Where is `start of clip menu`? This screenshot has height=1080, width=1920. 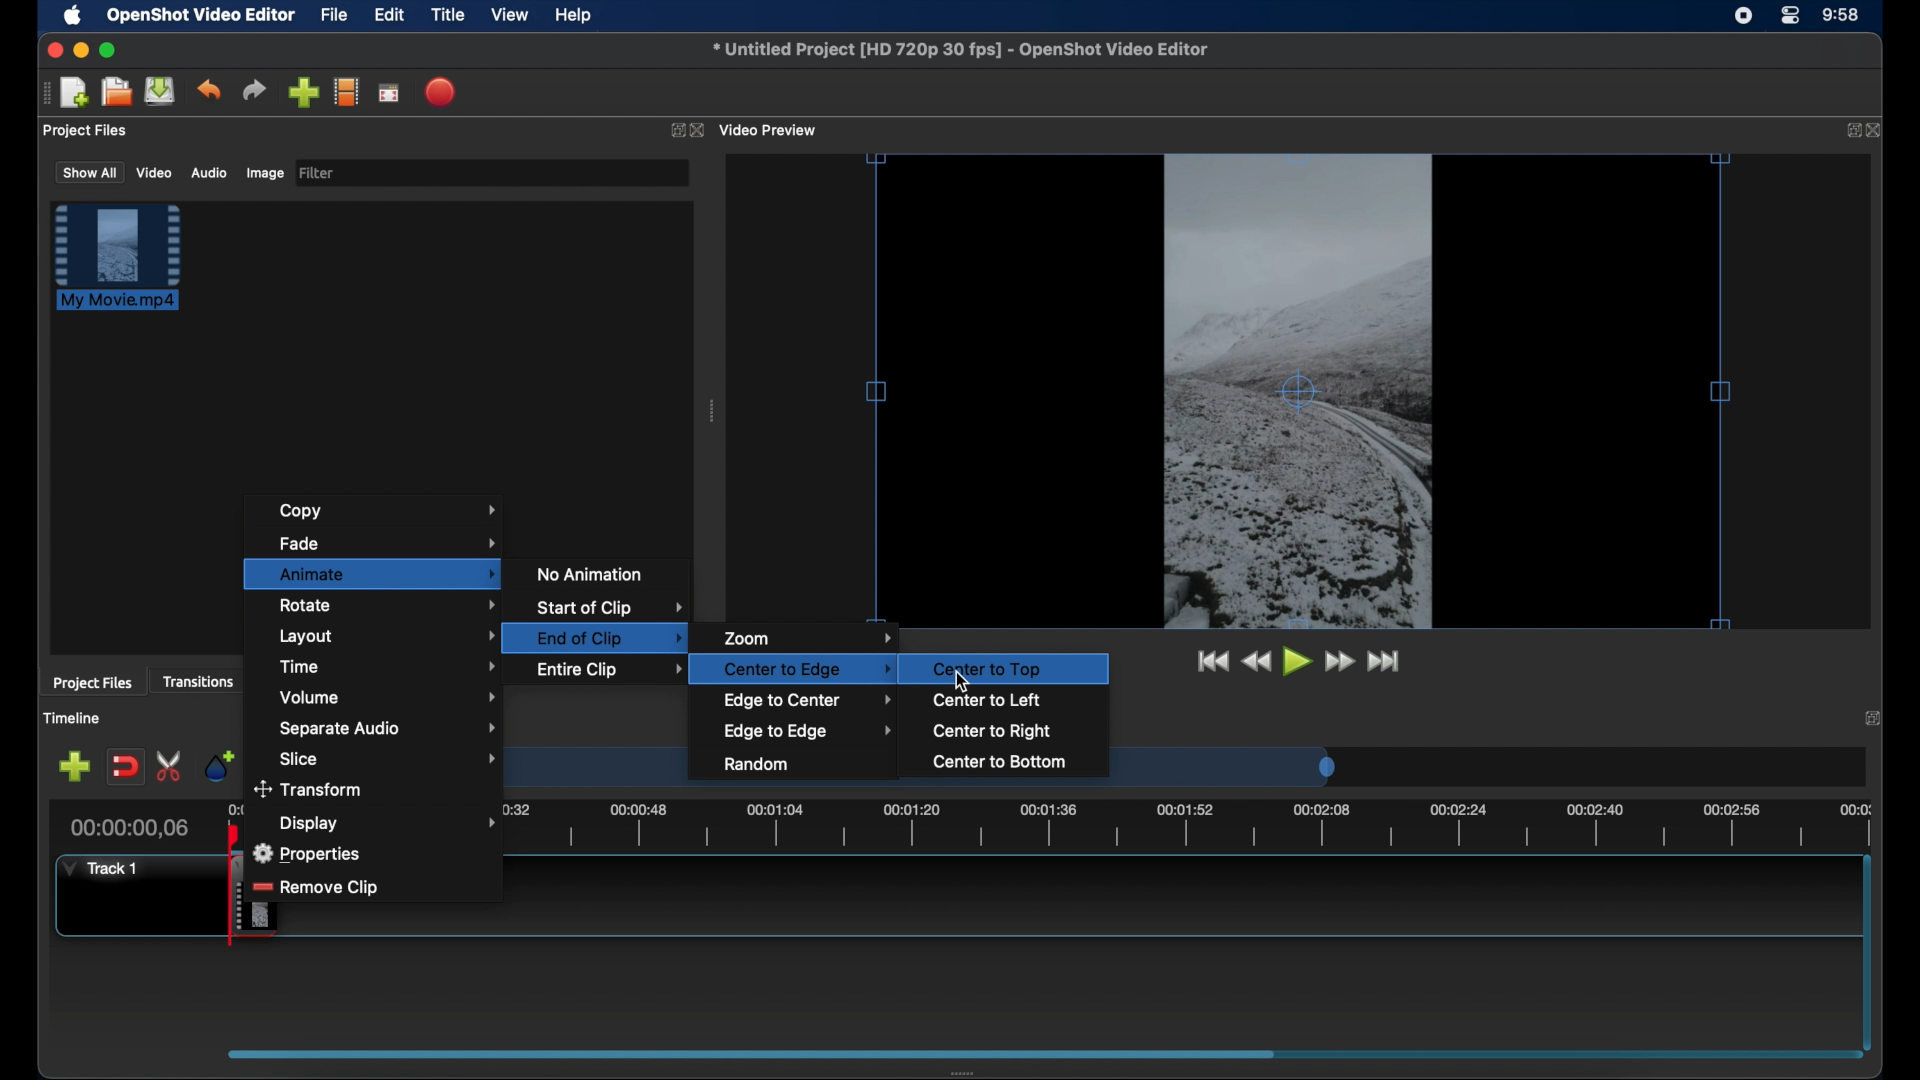
start of clip menu is located at coordinates (609, 608).